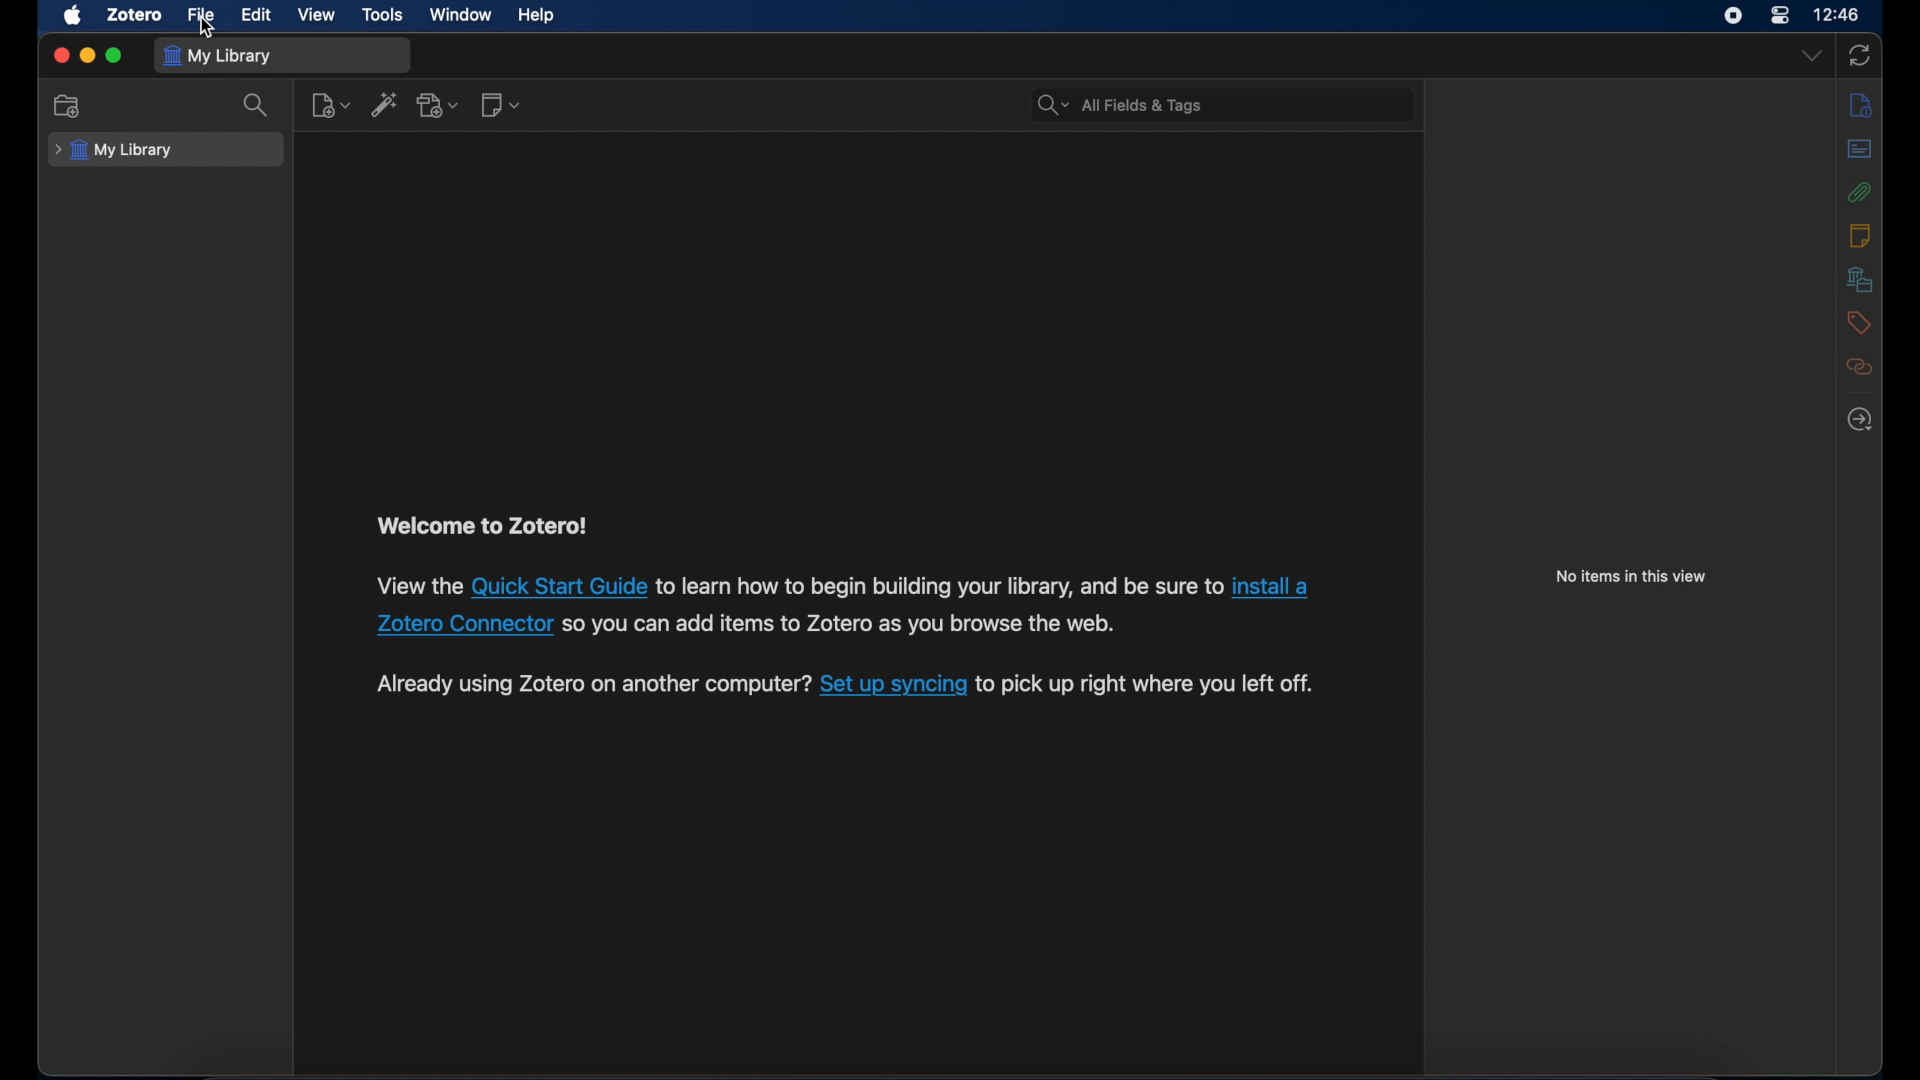 Image resolution: width=1920 pixels, height=1080 pixels. Describe the element at coordinates (502, 105) in the screenshot. I see `new note` at that location.